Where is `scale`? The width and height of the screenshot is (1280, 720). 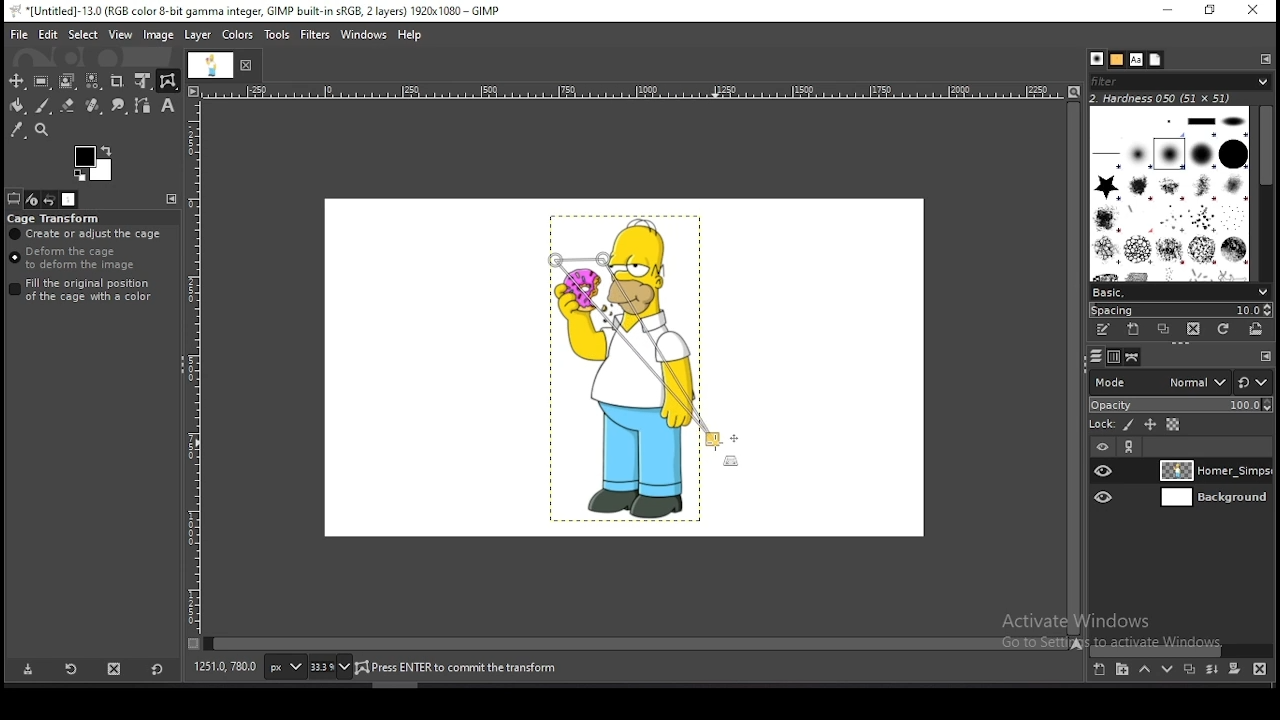 scale is located at coordinates (634, 92).